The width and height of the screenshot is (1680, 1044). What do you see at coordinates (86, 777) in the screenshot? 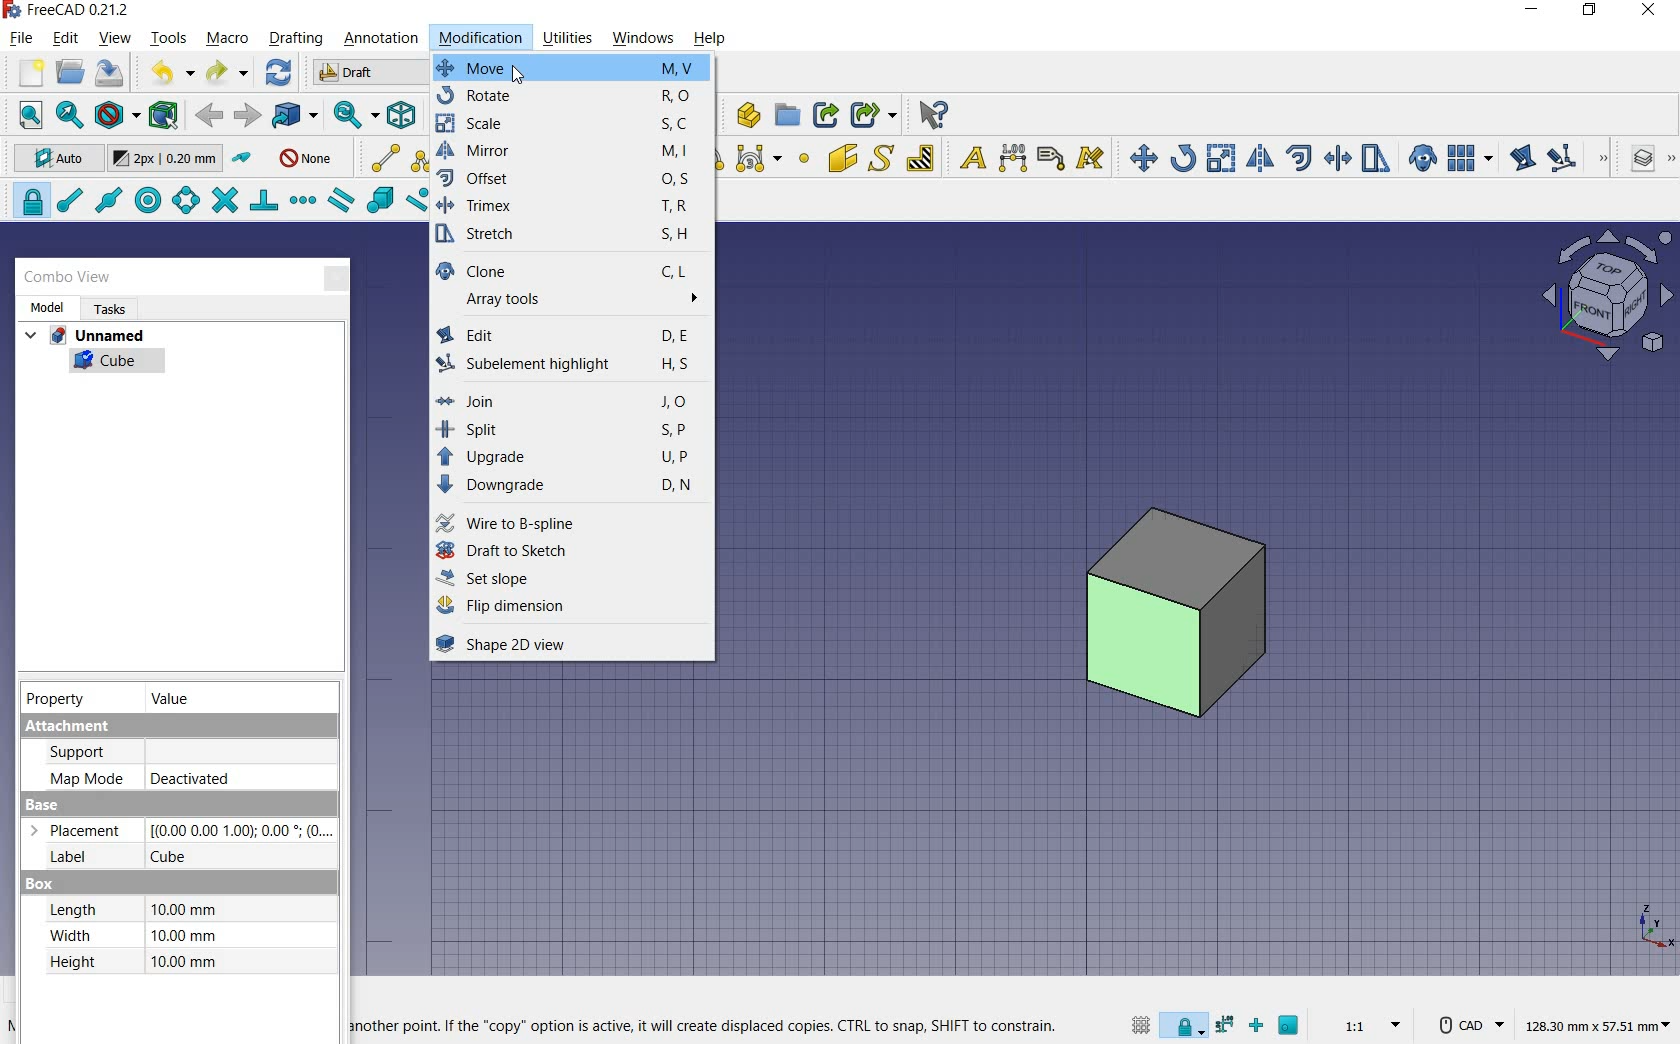
I see `Map mode` at bounding box center [86, 777].